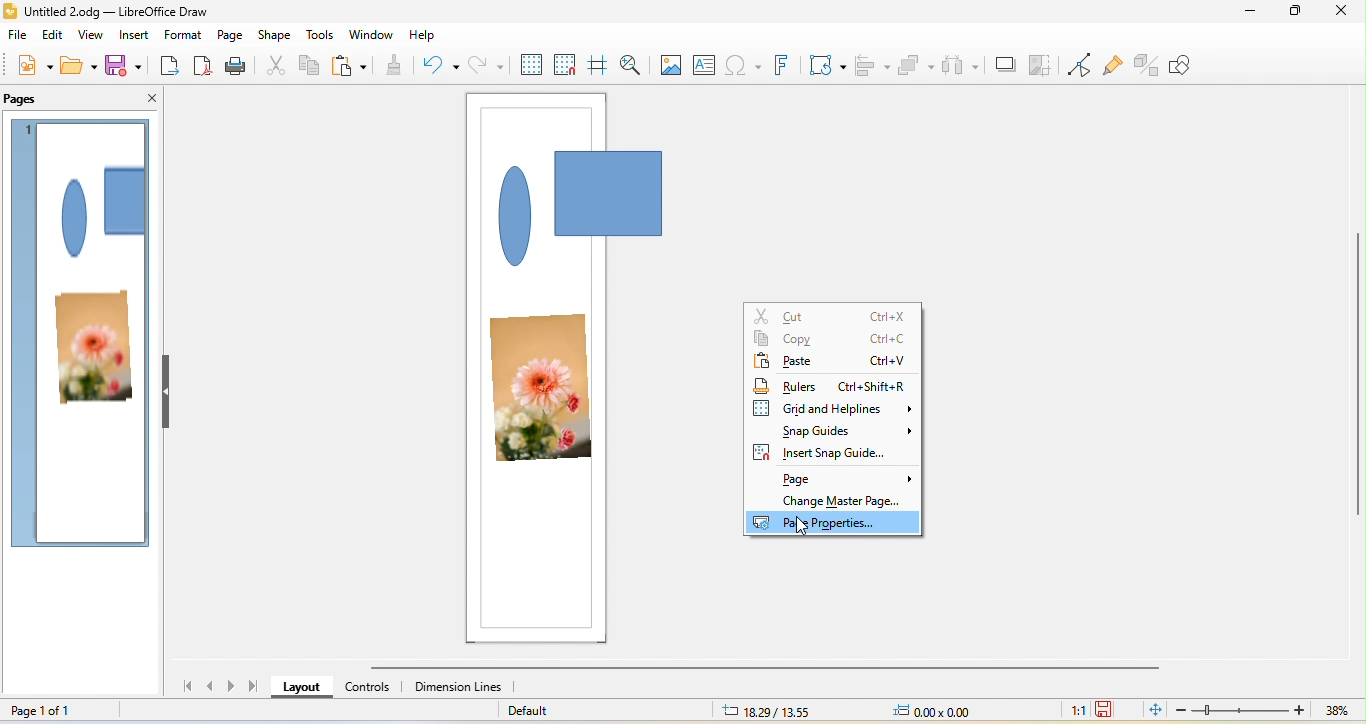  What do you see at coordinates (353, 70) in the screenshot?
I see `paste` at bounding box center [353, 70].